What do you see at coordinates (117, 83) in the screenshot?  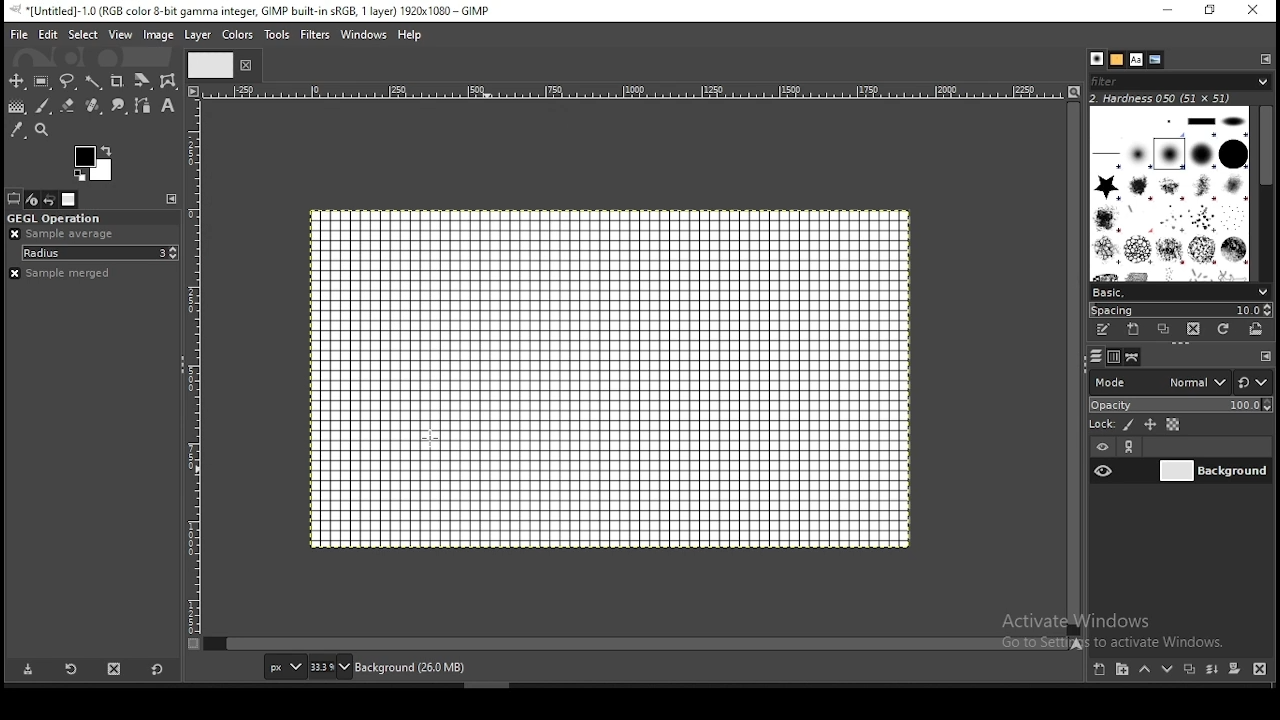 I see `crop tool` at bounding box center [117, 83].